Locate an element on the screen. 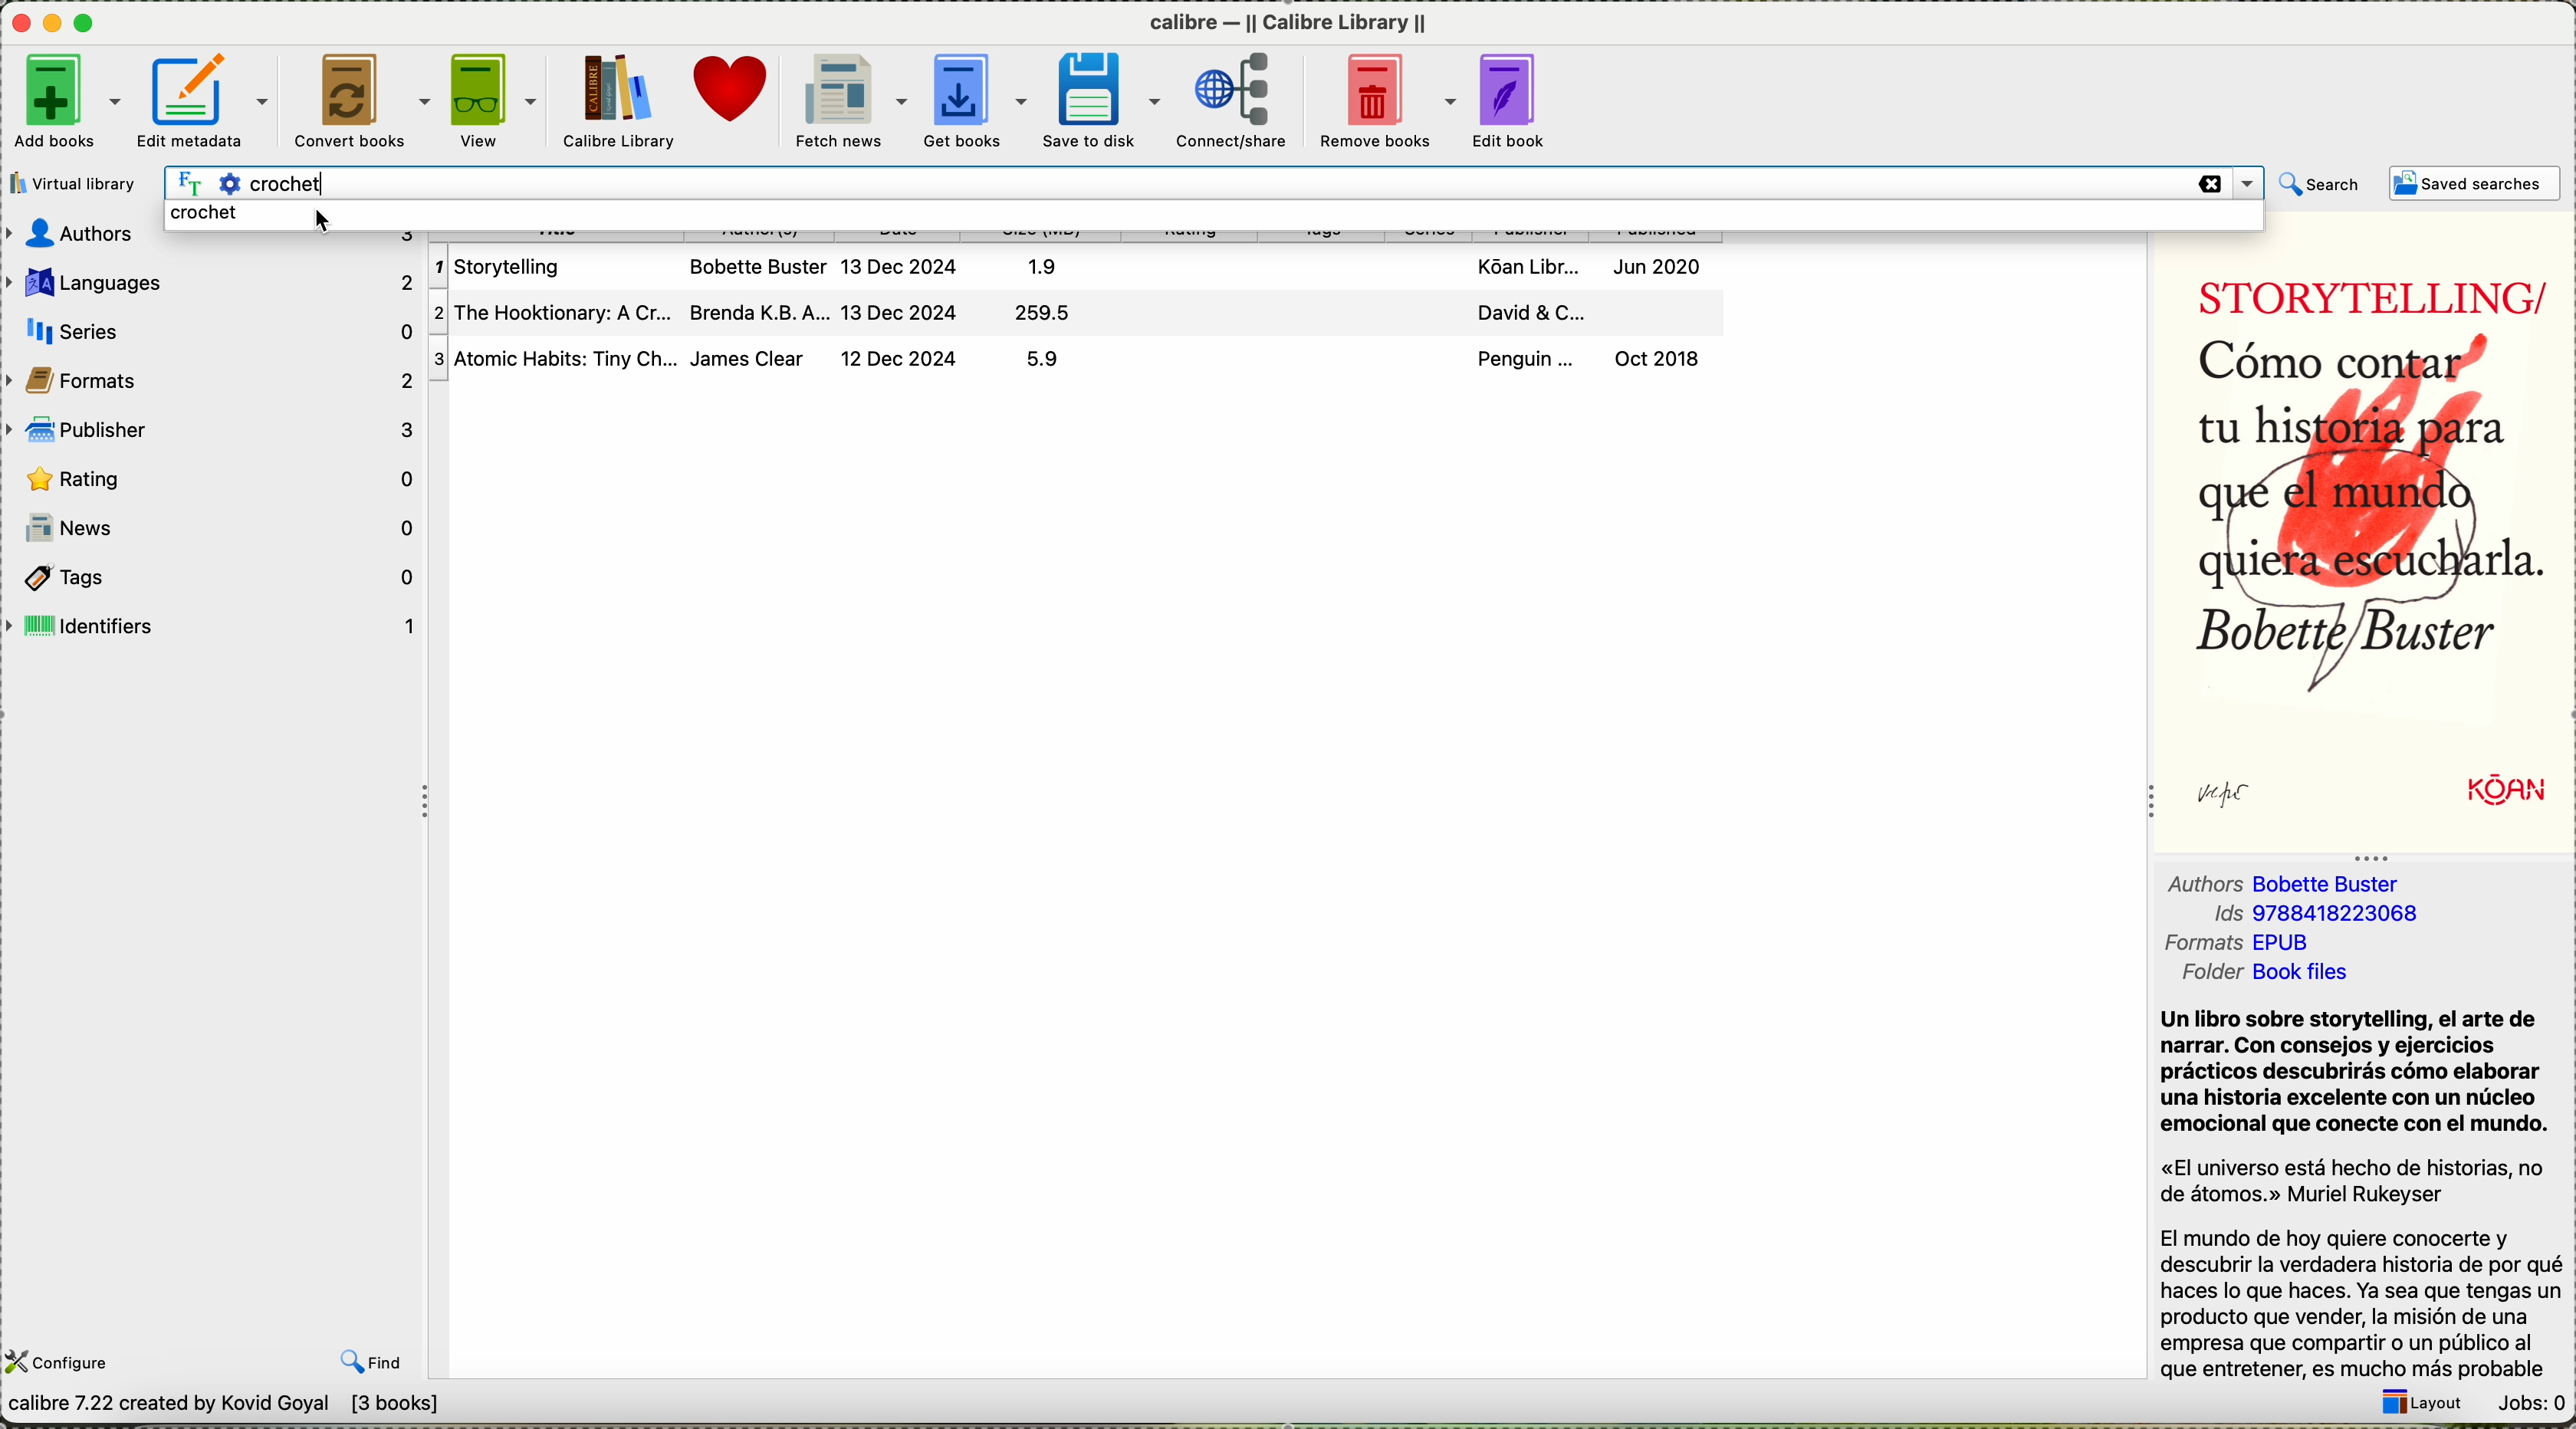 This screenshot has height=1429, width=2576. save to disk is located at coordinates (1101, 99).